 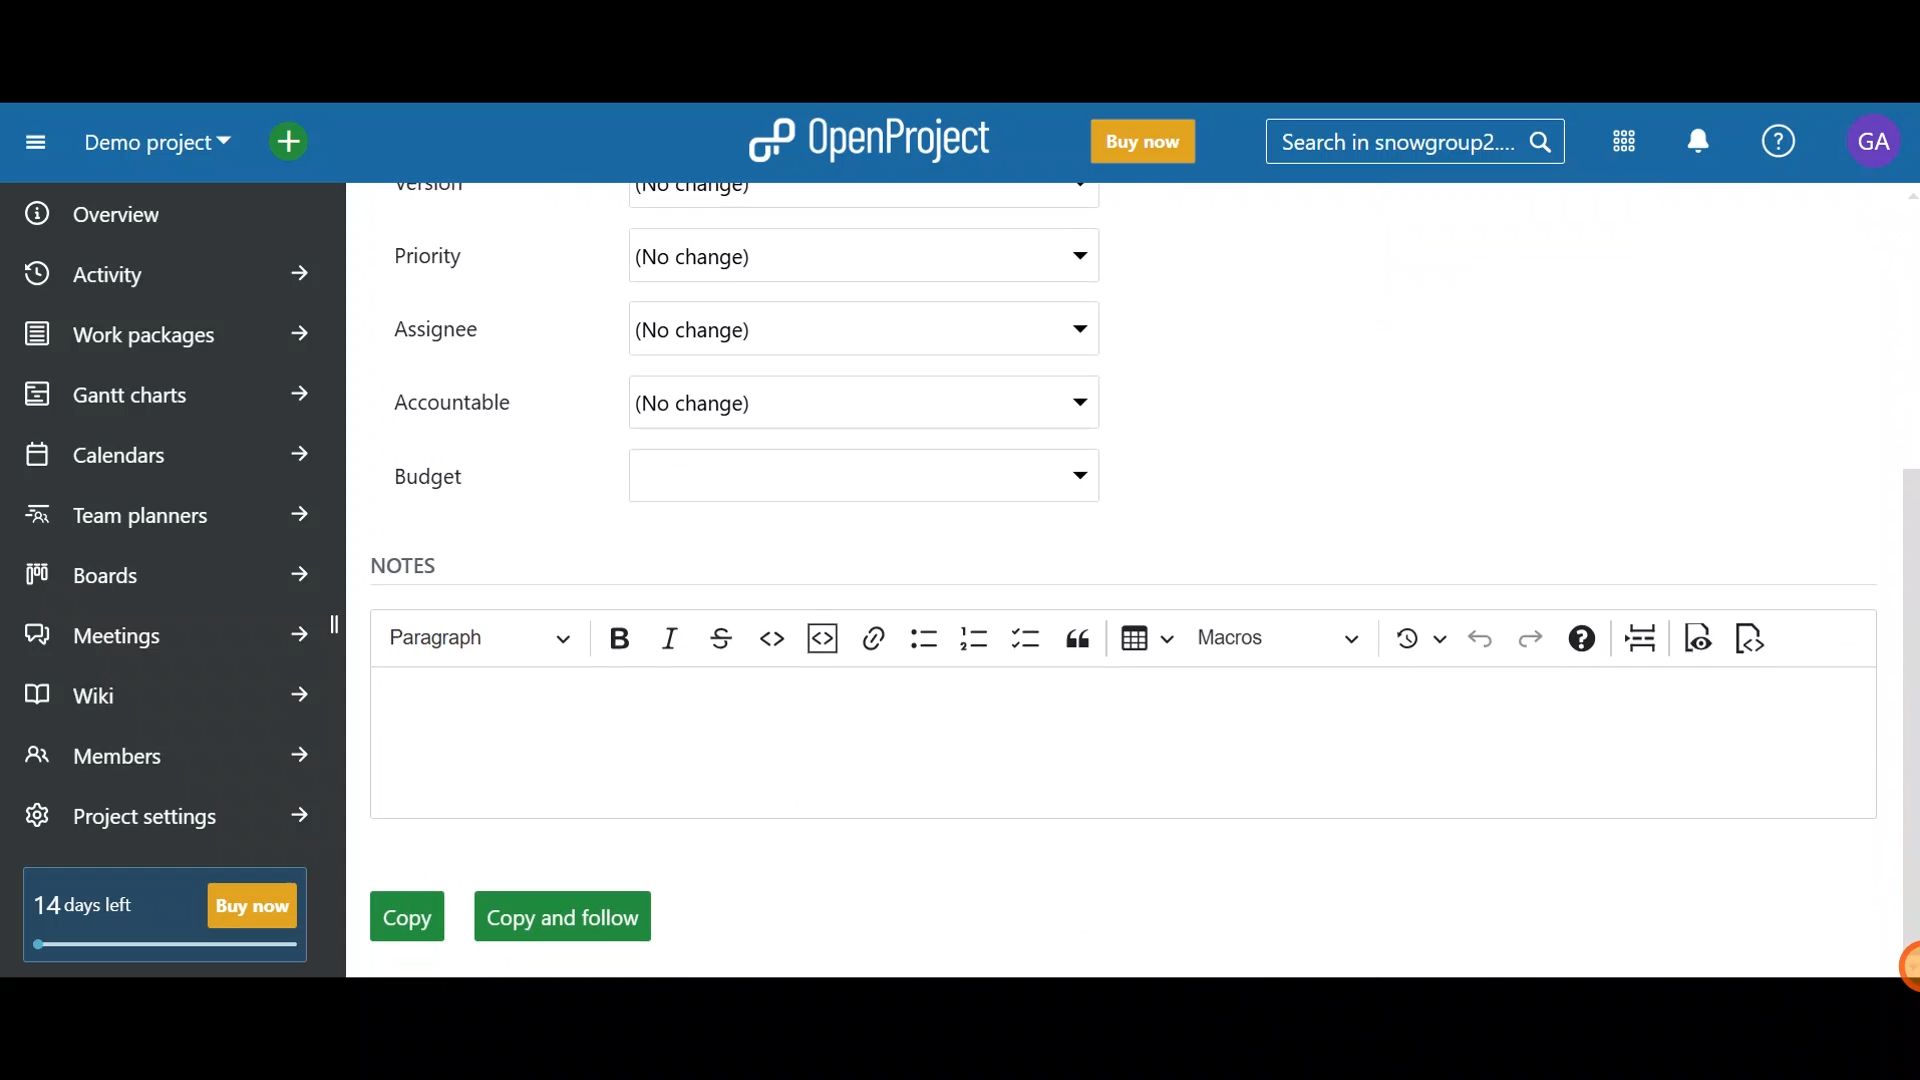 What do you see at coordinates (1697, 642) in the screenshot?
I see `Toggle preview mode` at bounding box center [1697, 642].